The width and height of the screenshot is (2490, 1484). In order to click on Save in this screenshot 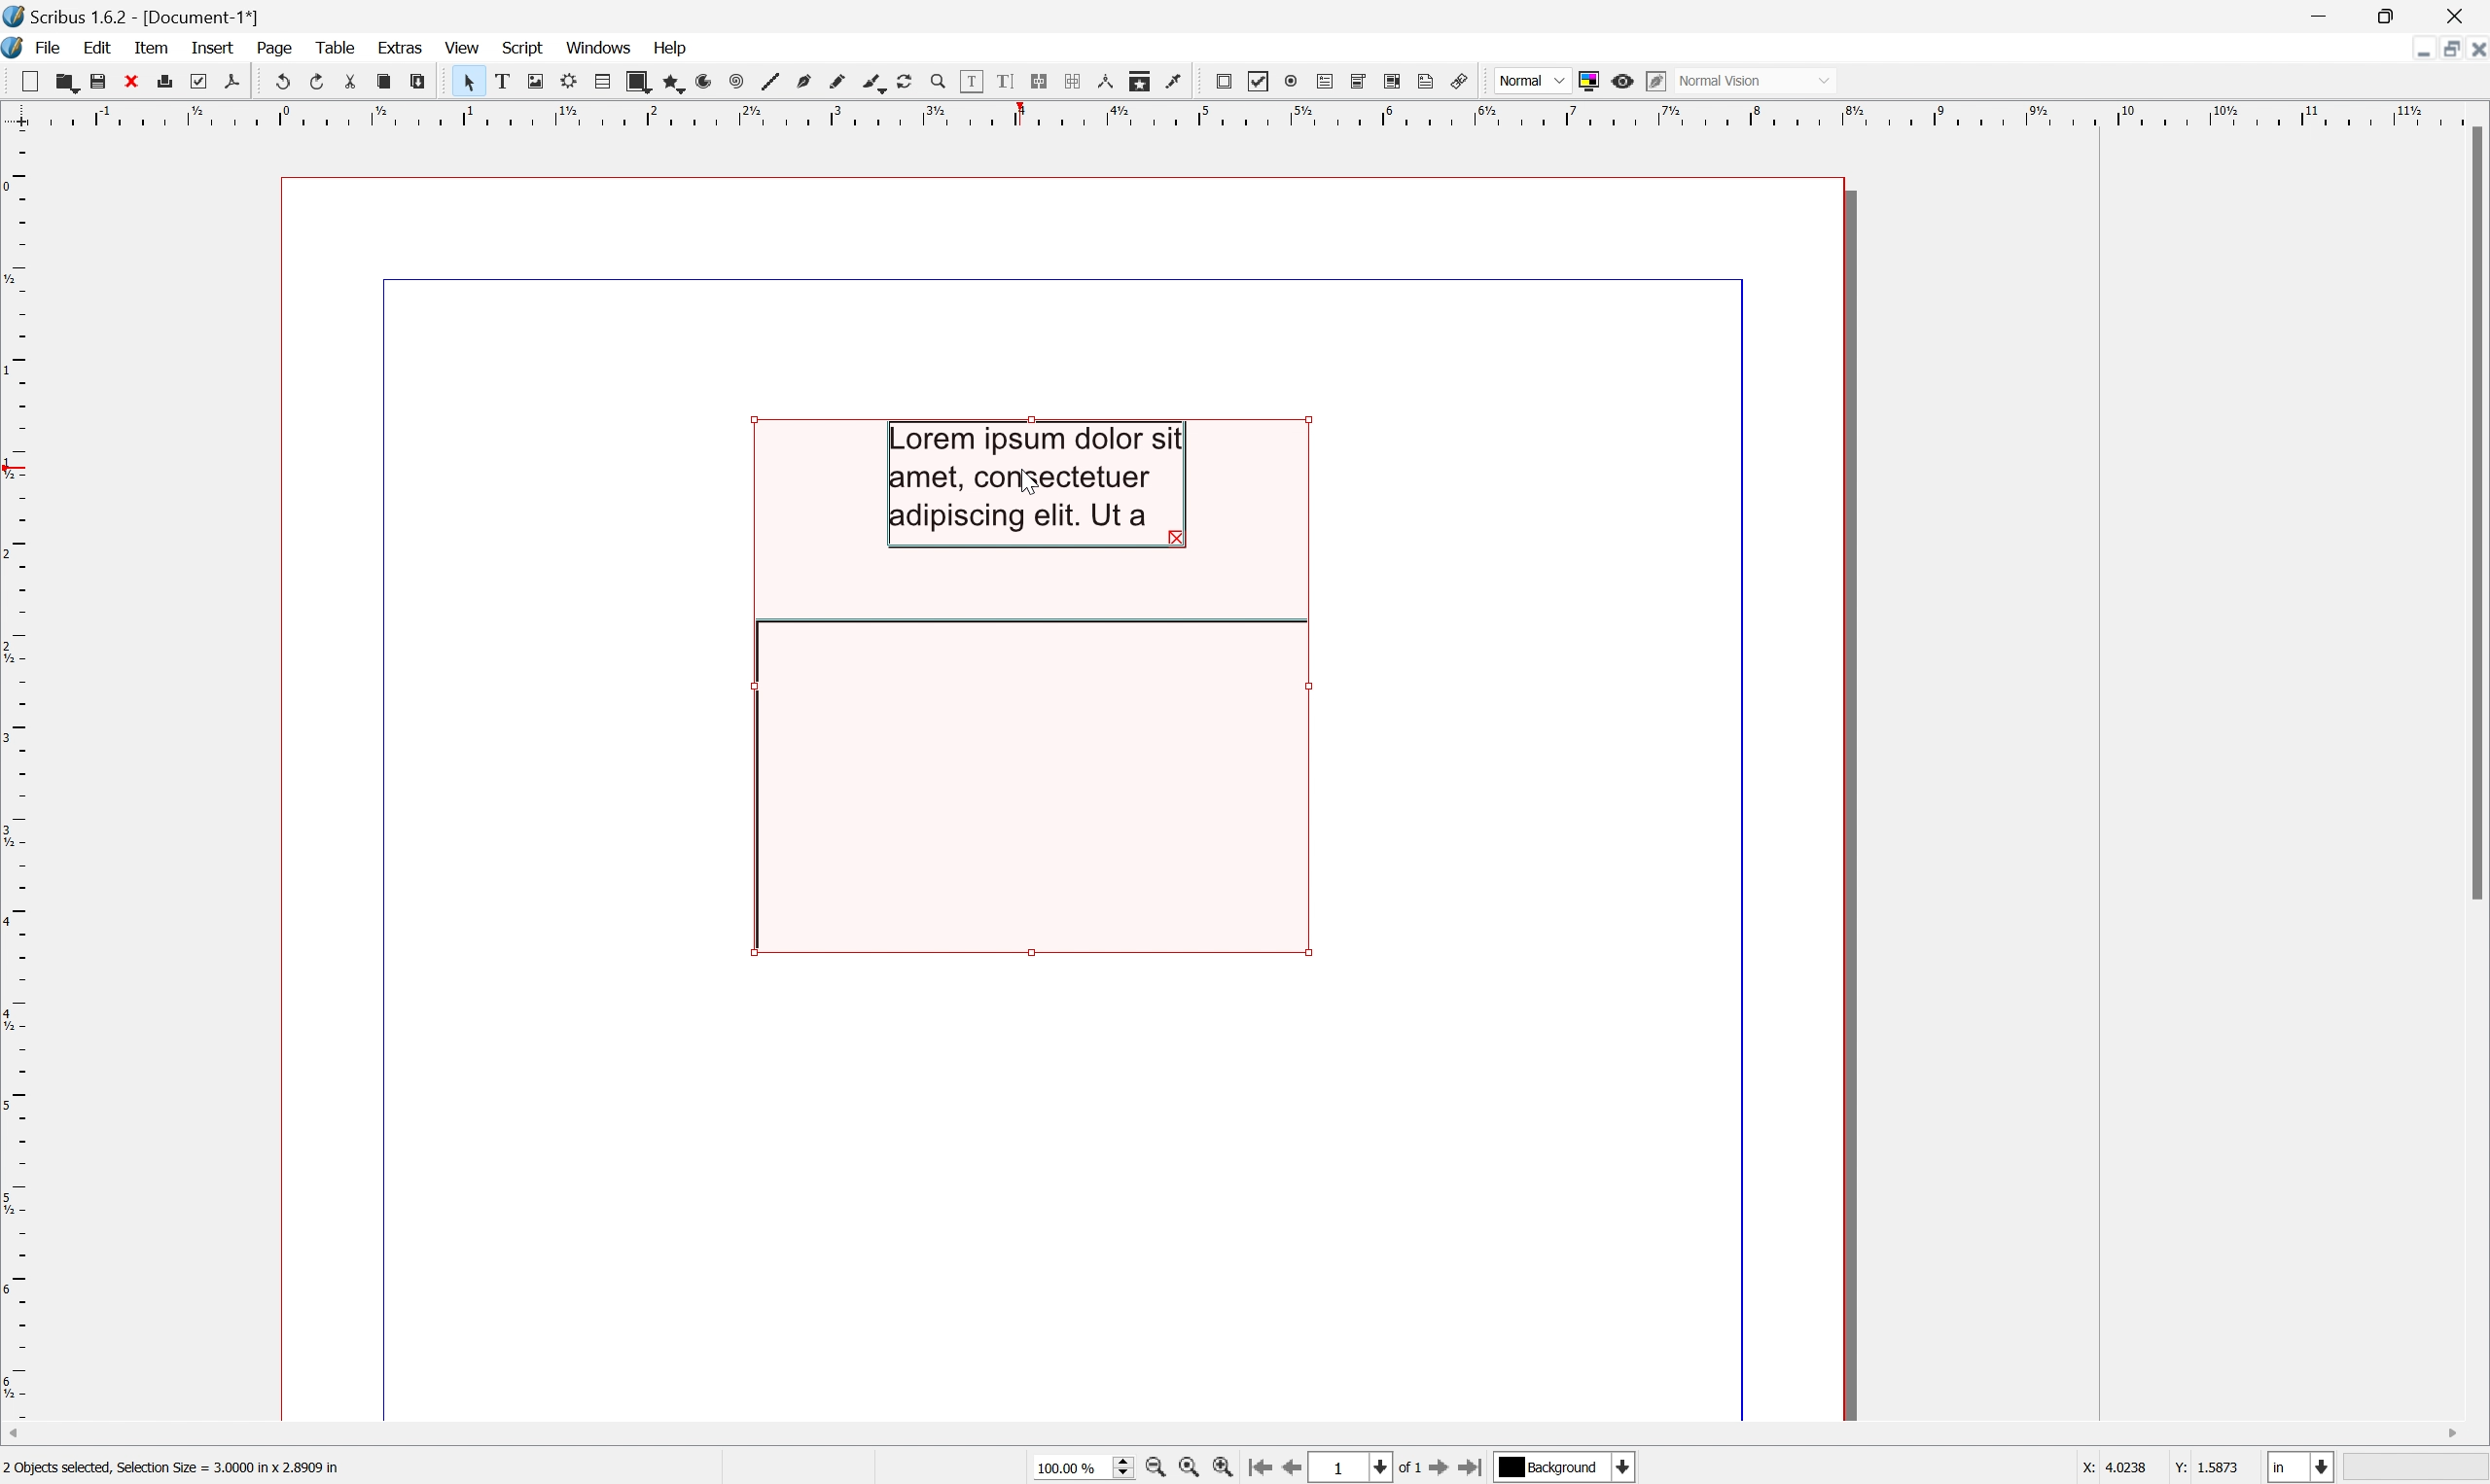, I will do `click(95, 83)`.